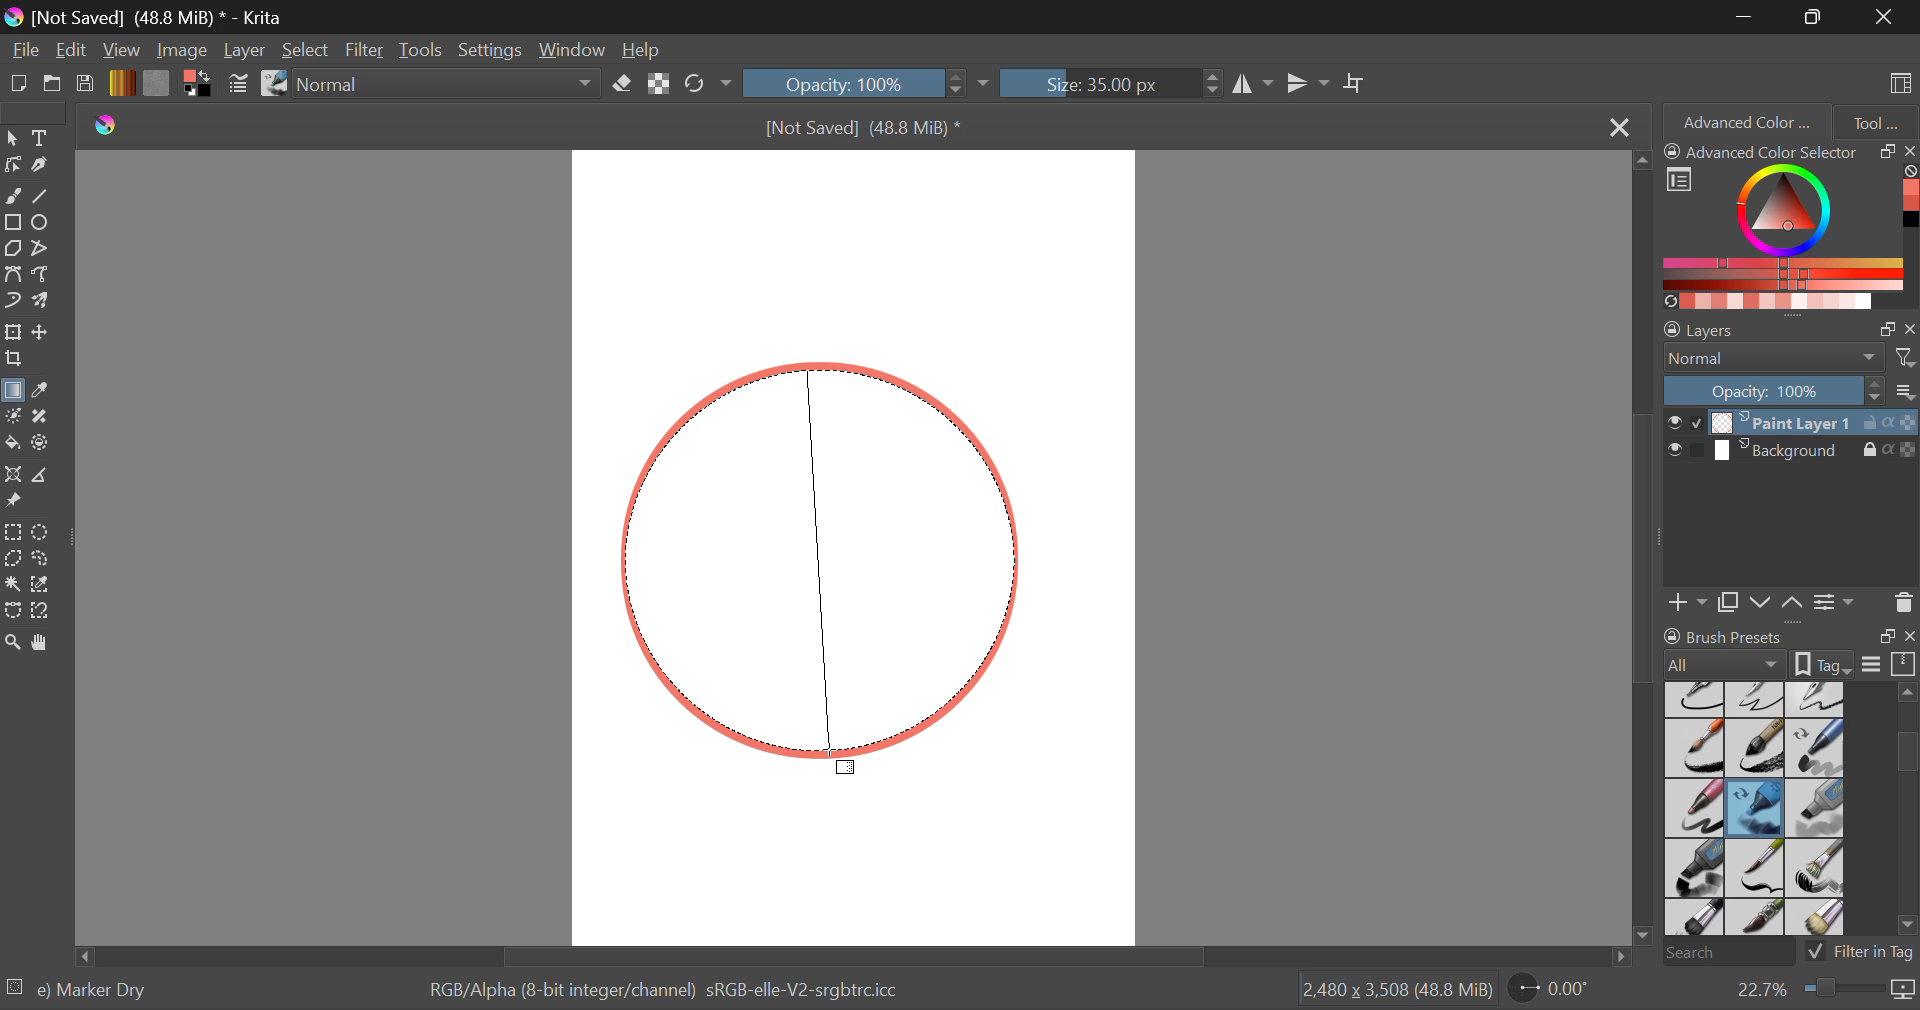 Image resolution: width=1920 pixels, height=1010 pixels. What do you see at coordinates (14, 361) in the screenshot?
I see `Crop a layer` at bounding box center [14, 361].